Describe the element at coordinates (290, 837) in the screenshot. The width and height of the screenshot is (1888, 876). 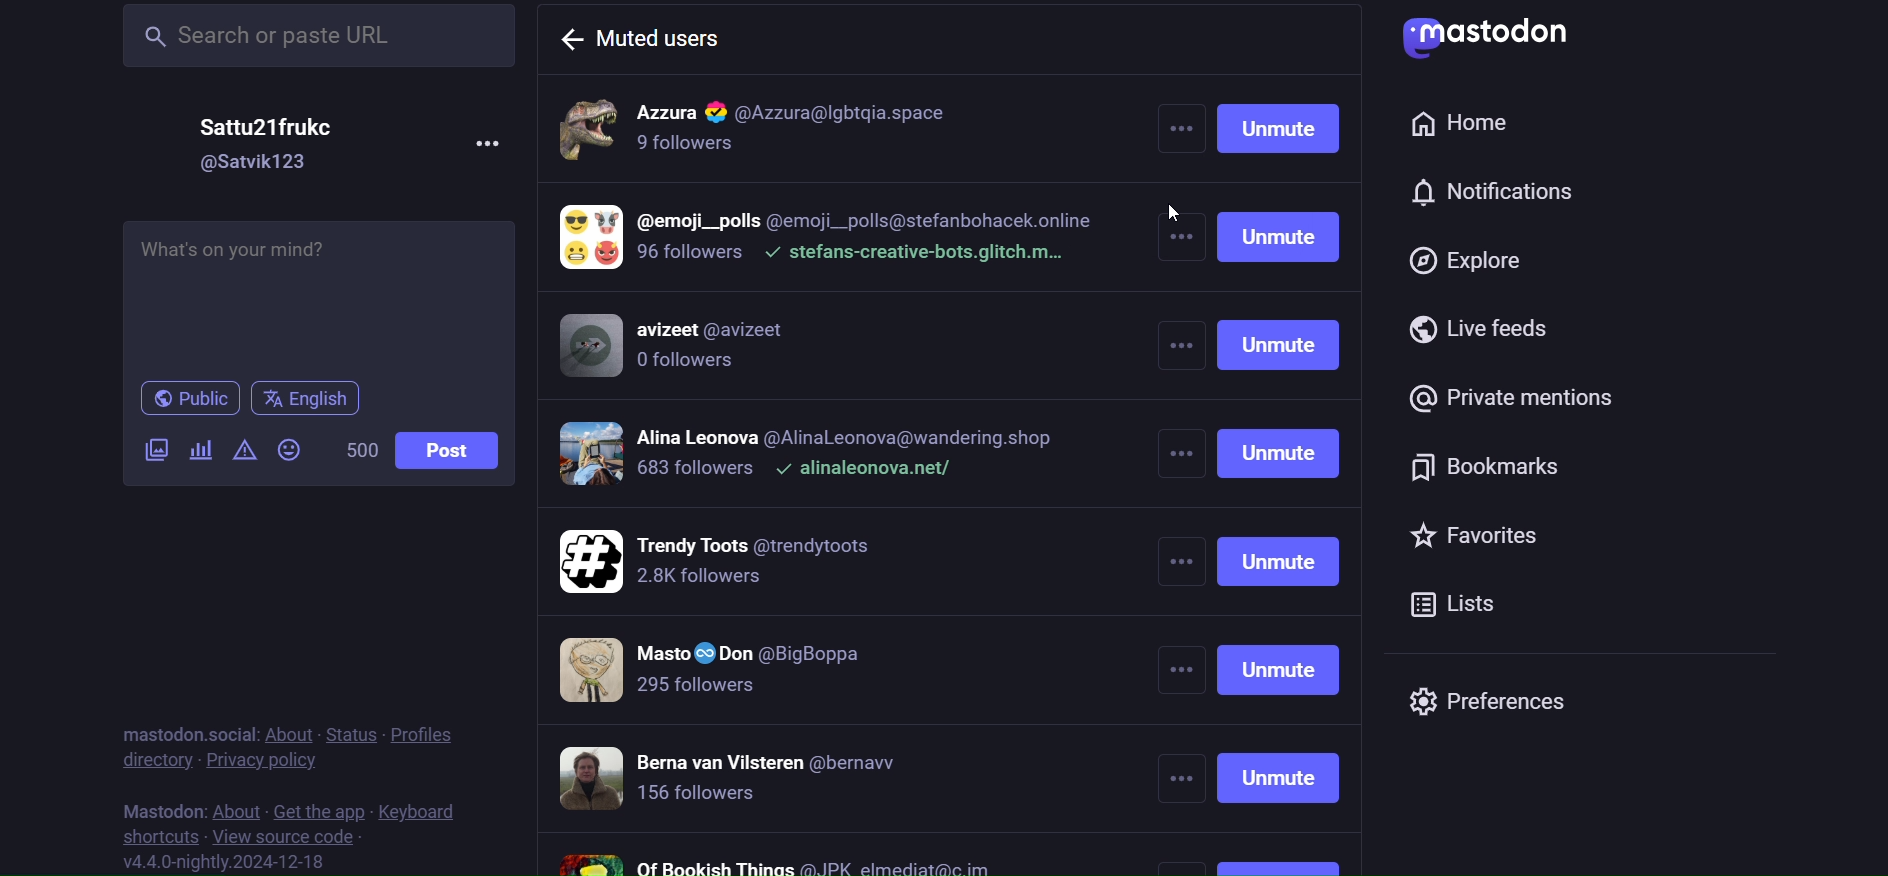
I see `source code` at that location.